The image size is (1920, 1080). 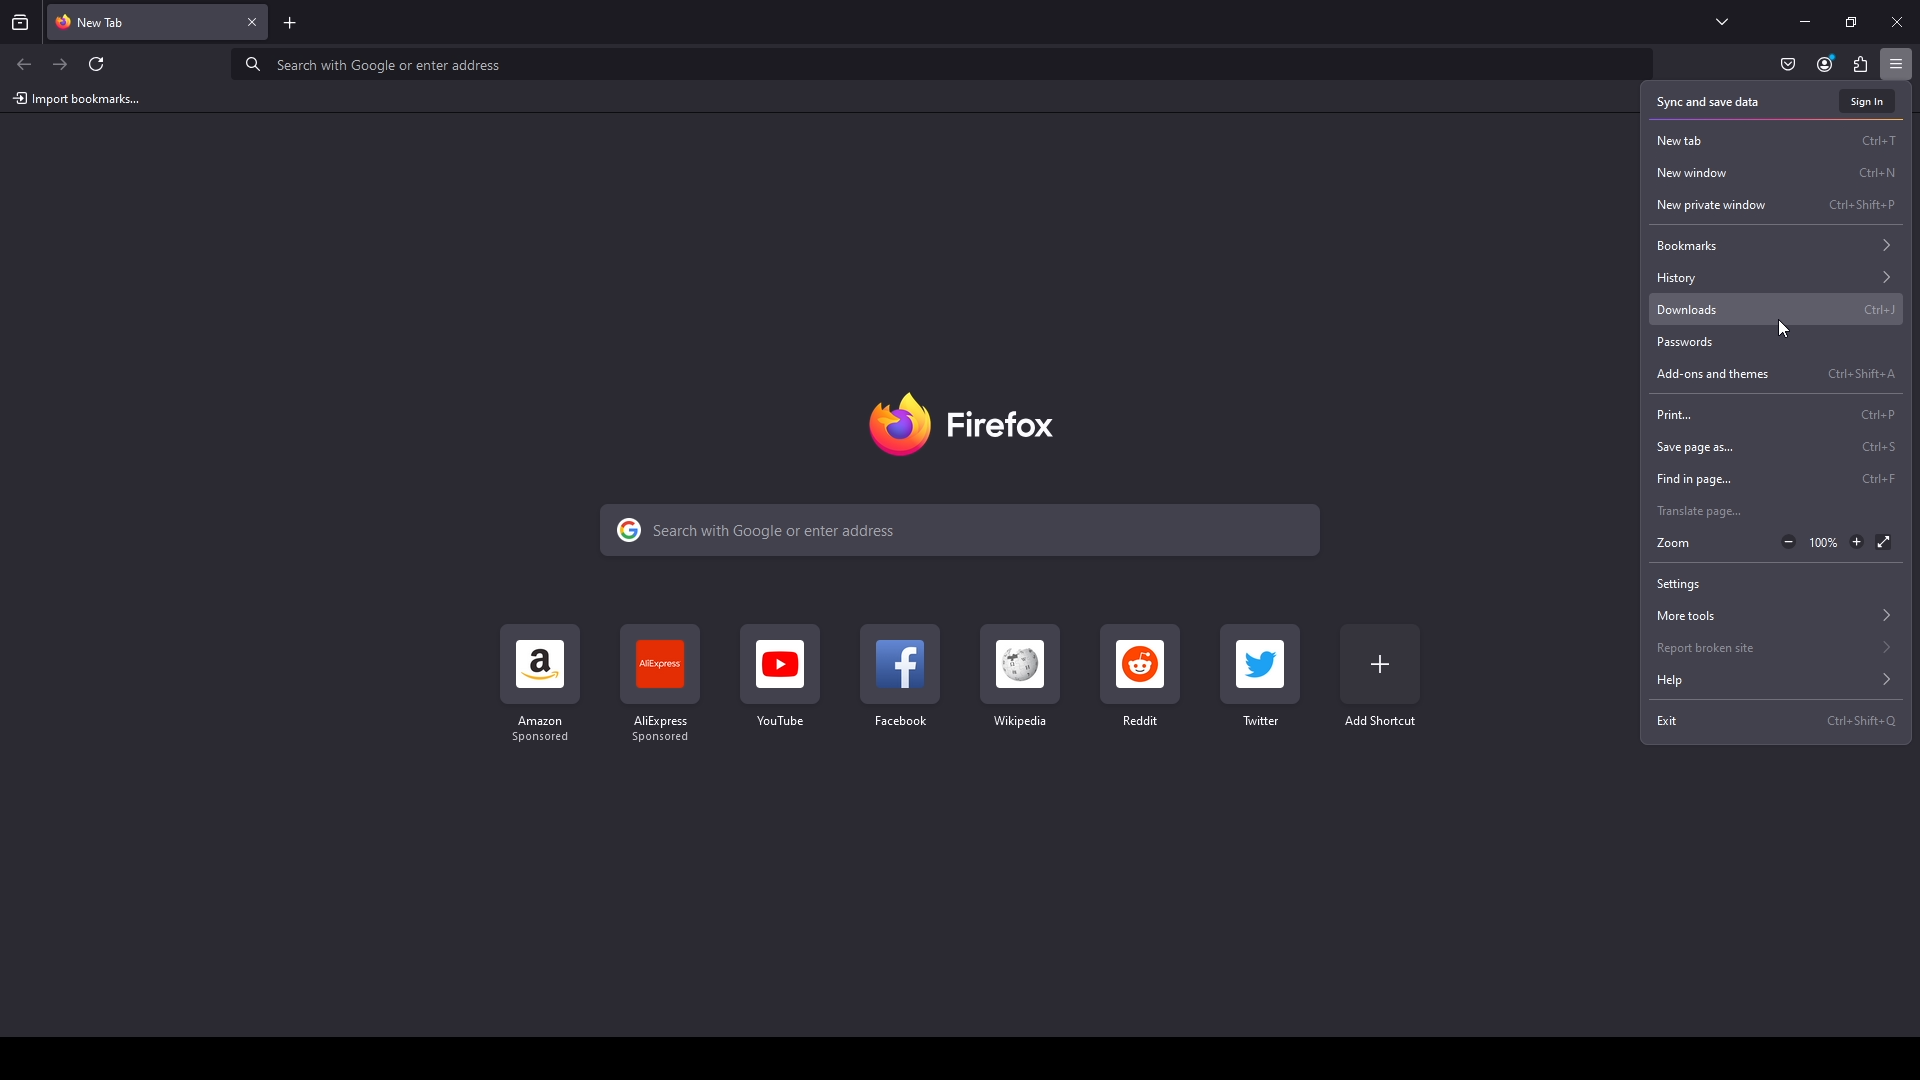 What do you see at coordinates (543, 684) in the screenshot?
I see `Amazon sponsored` at bounding box center [543, 684].